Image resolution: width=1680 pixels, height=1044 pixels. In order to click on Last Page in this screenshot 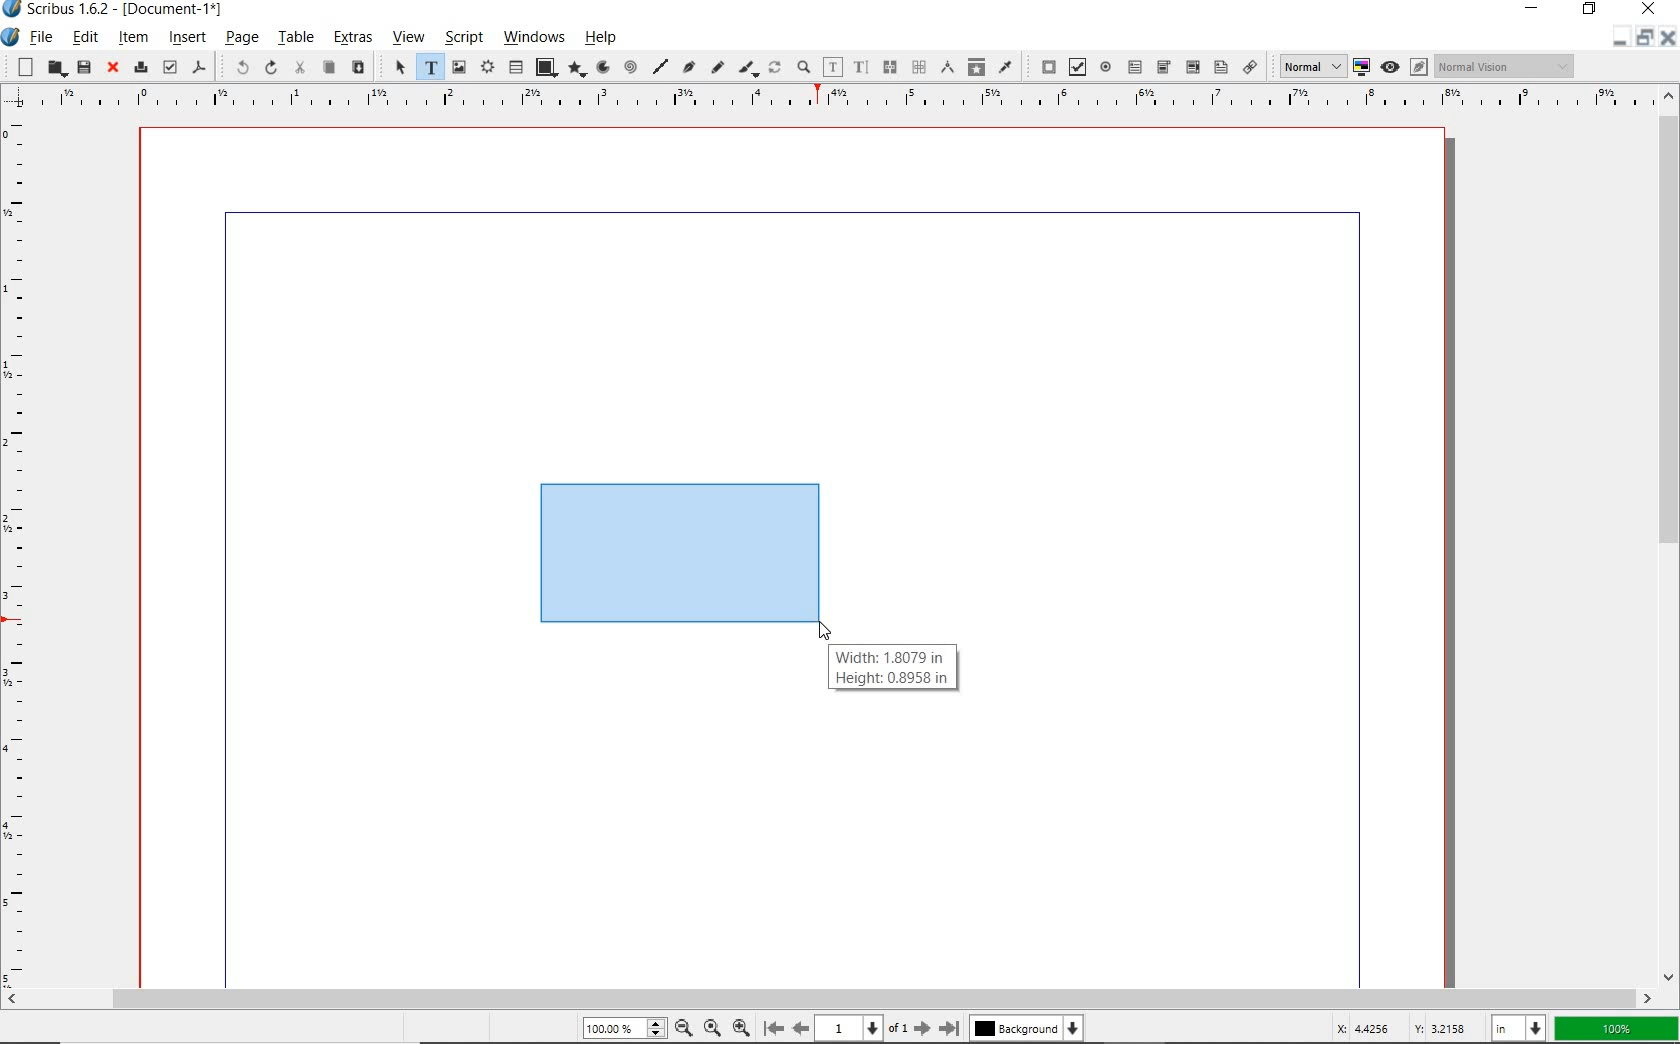, I will do `click(951, 1028)`.